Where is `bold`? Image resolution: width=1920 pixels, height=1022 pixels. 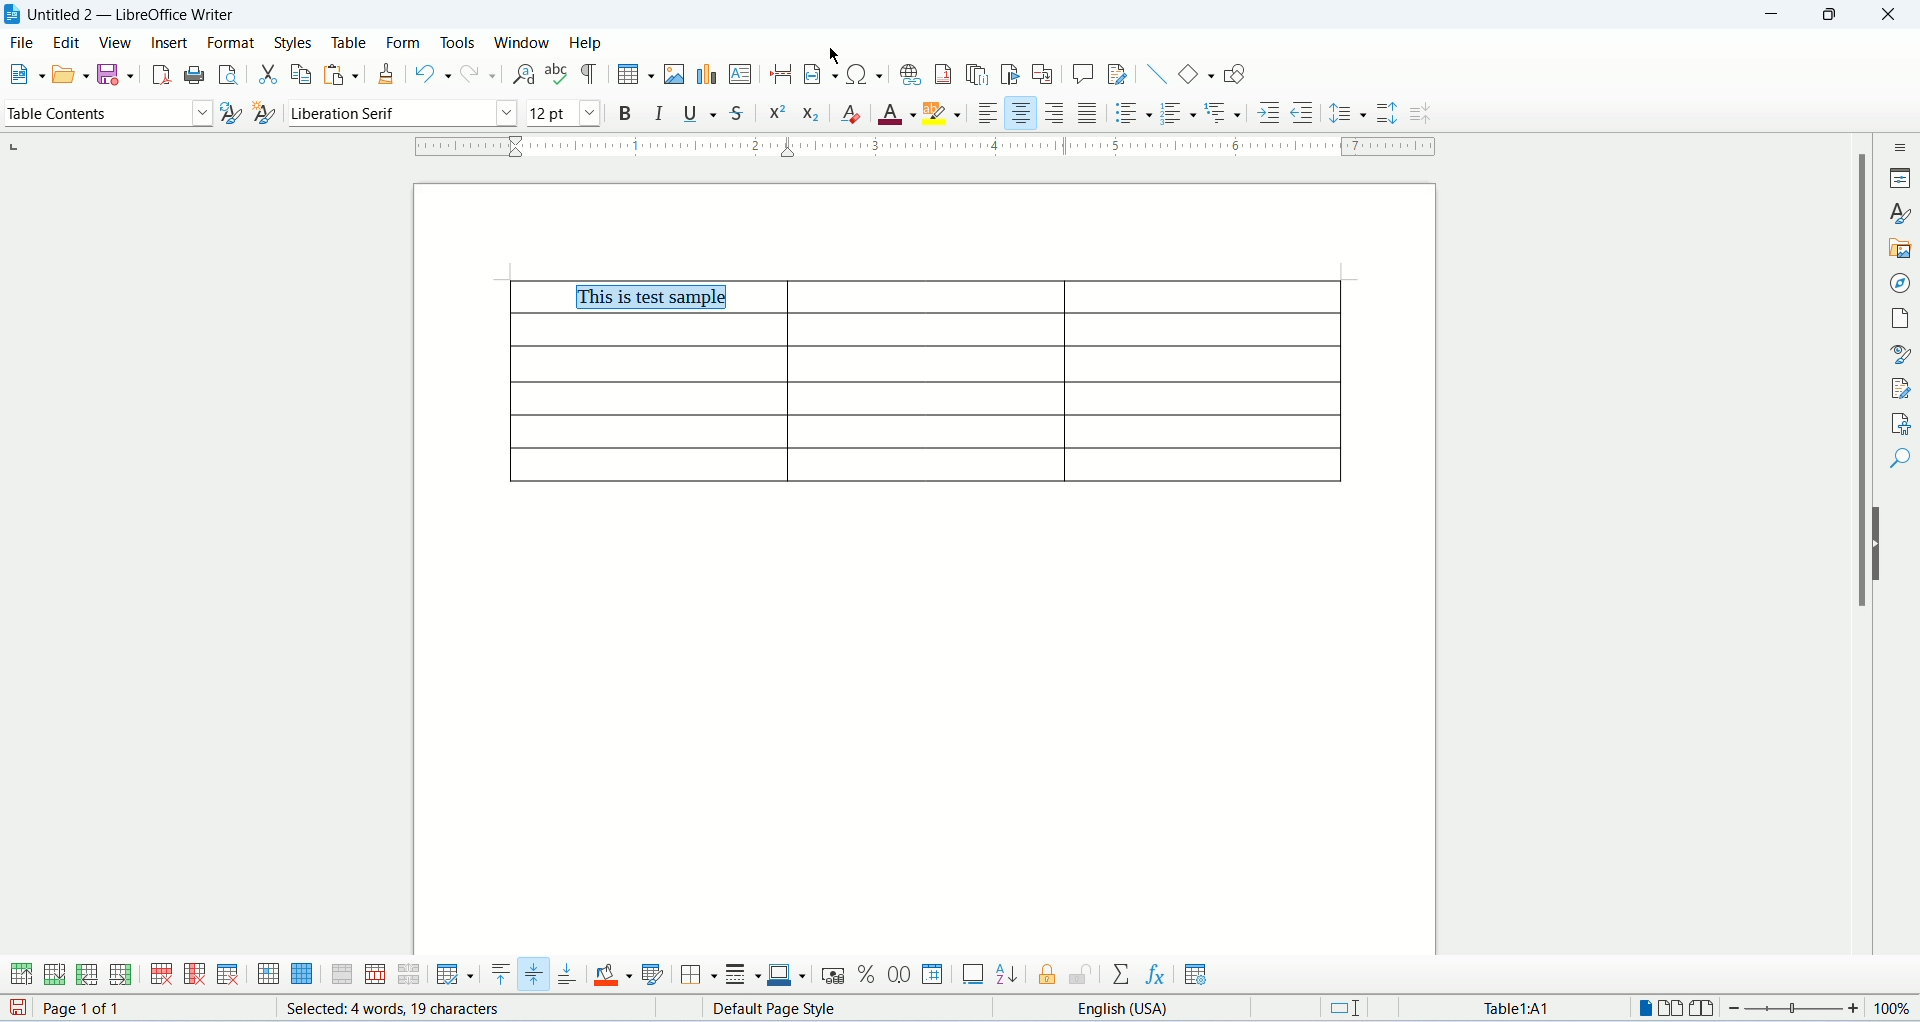
bold is located at coordinates (629, 114).